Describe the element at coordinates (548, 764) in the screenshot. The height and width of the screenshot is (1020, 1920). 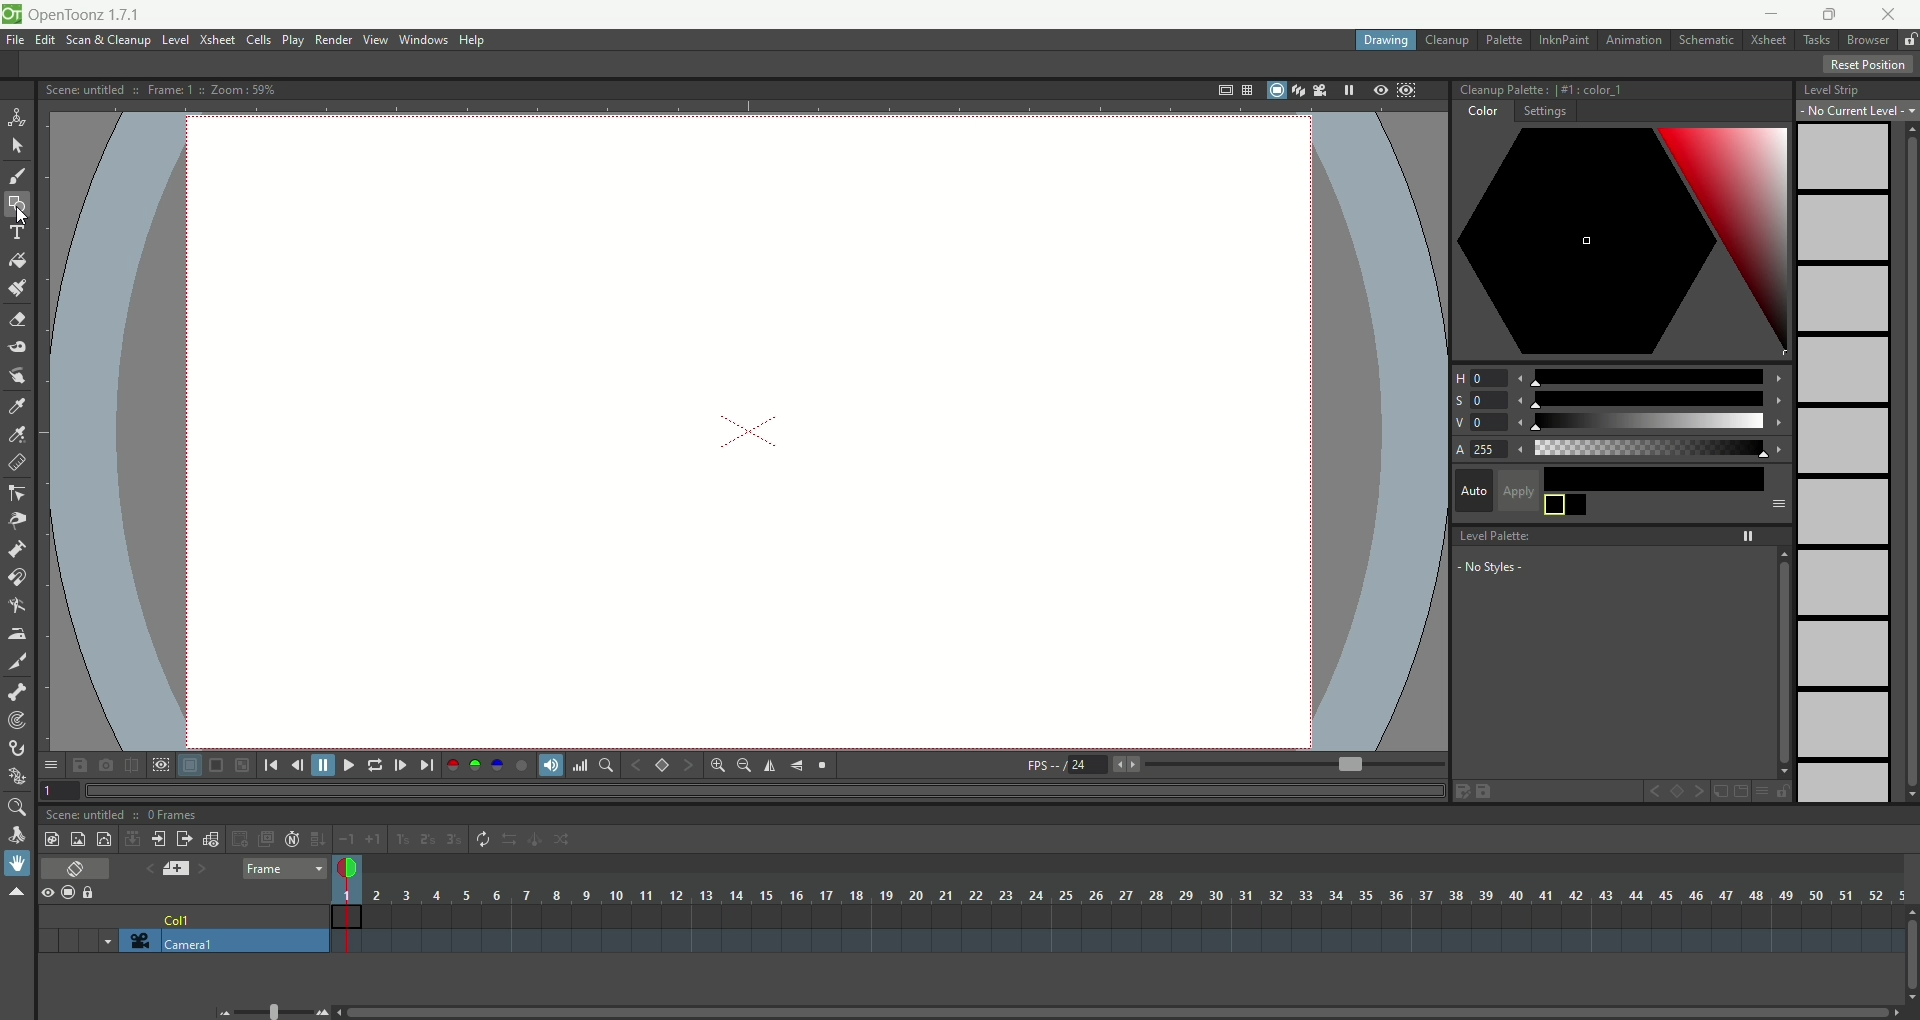
I see `soundtrack` at that location.